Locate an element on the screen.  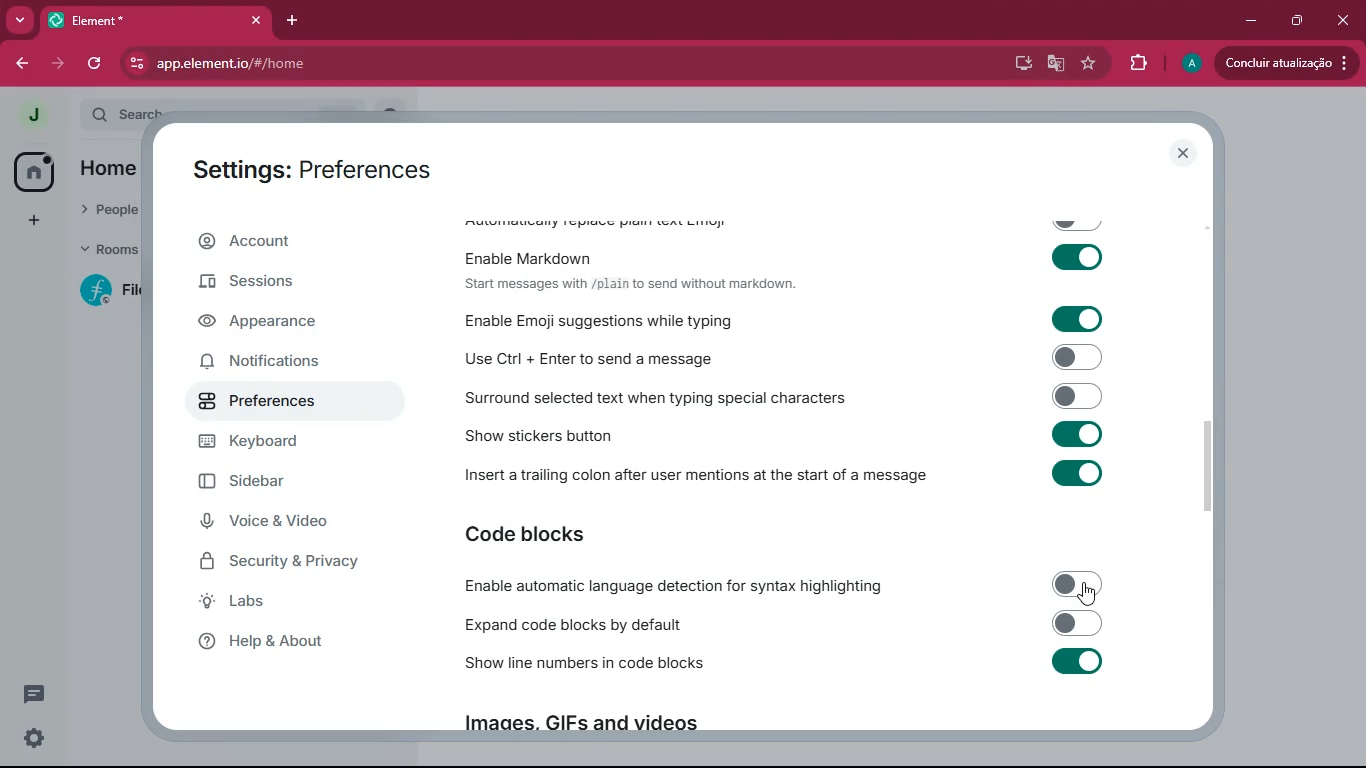
Start messages with /plain to send without markdown. is located at coordinates (630, 284).